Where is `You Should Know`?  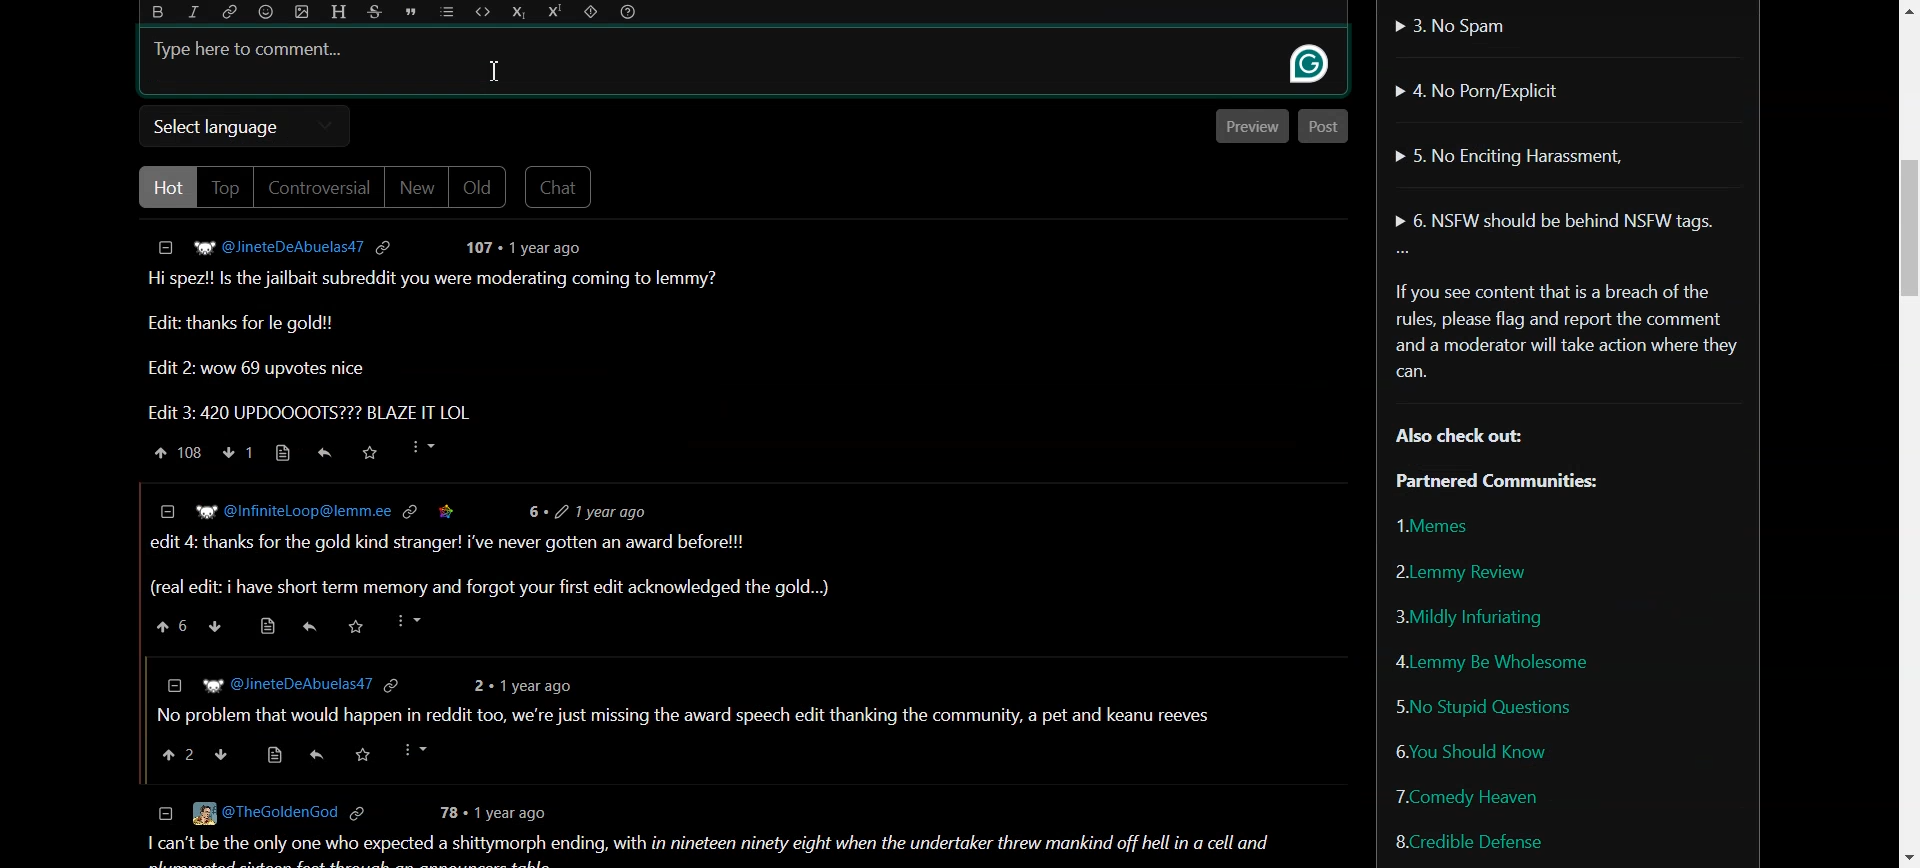 You Should Know is located at coordinates (1470, 749).